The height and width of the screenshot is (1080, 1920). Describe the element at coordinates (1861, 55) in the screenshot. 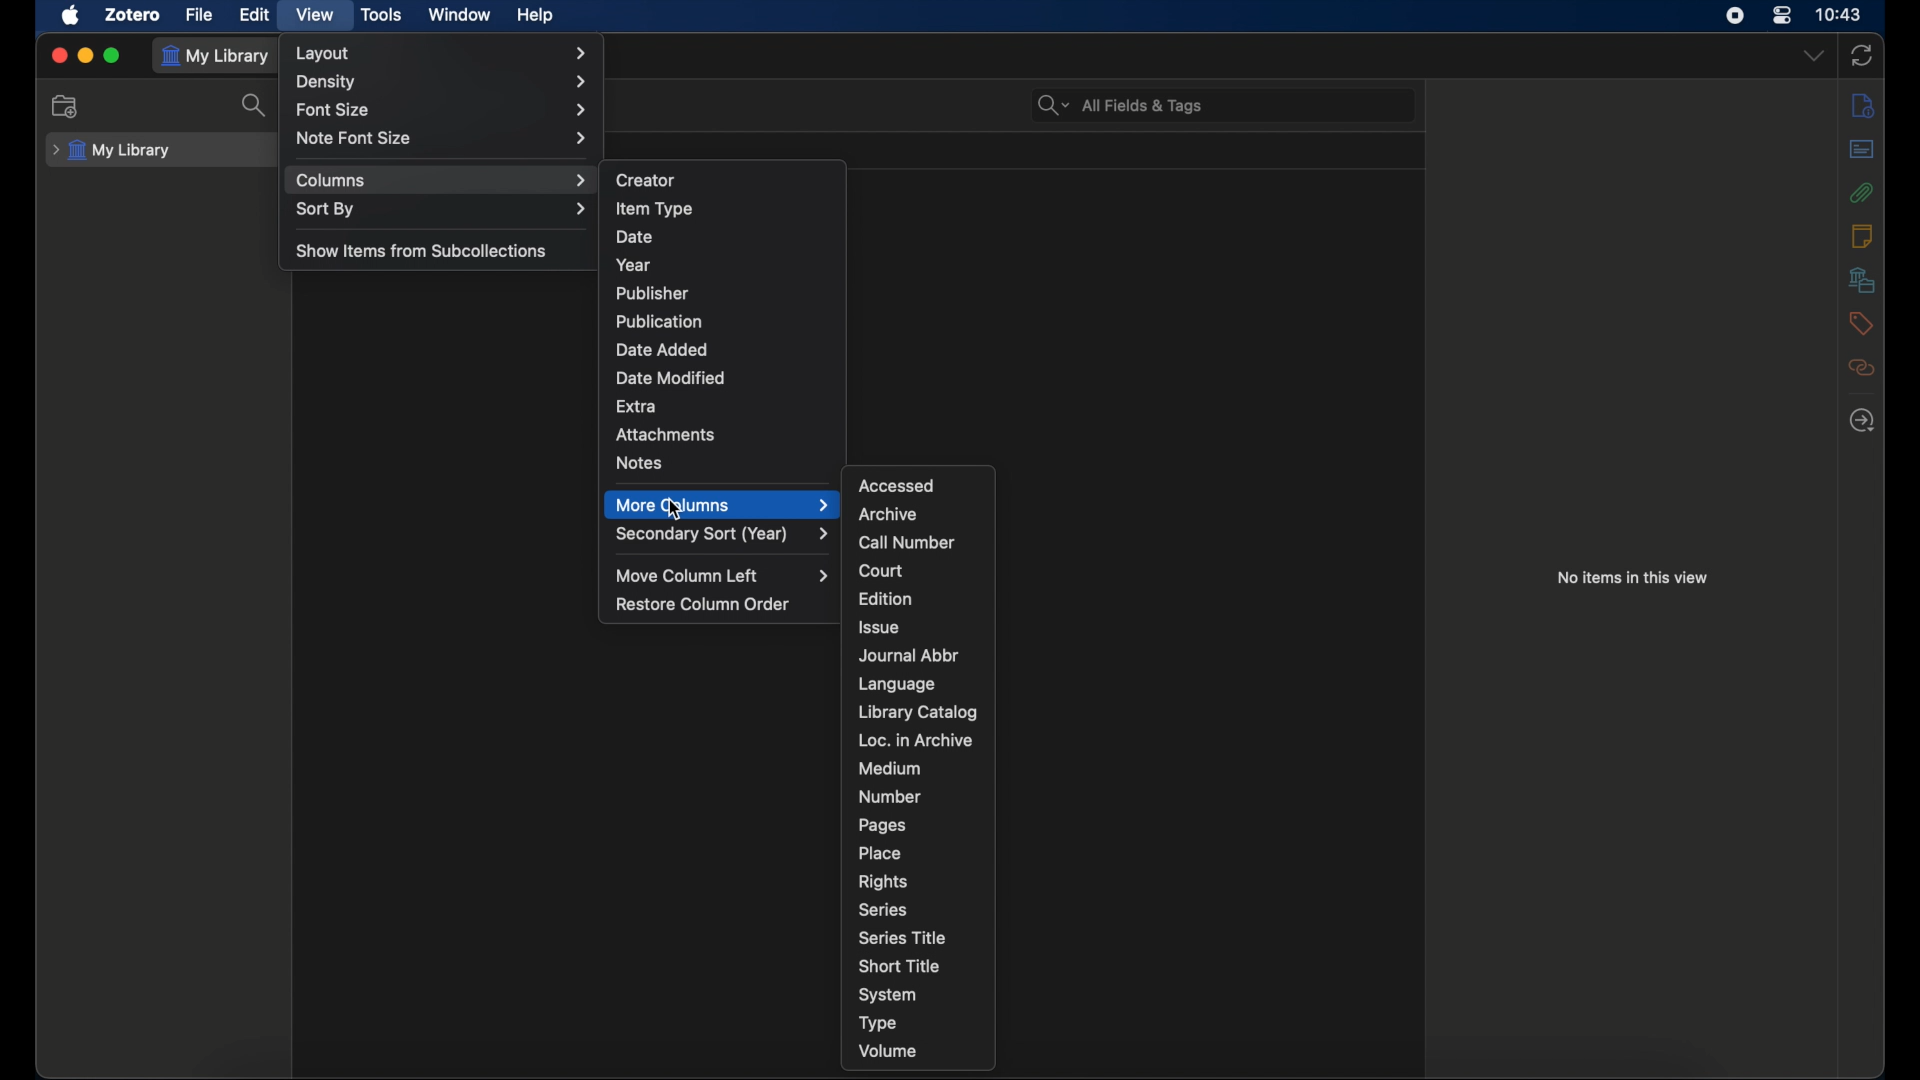

I see `sync` at that location.